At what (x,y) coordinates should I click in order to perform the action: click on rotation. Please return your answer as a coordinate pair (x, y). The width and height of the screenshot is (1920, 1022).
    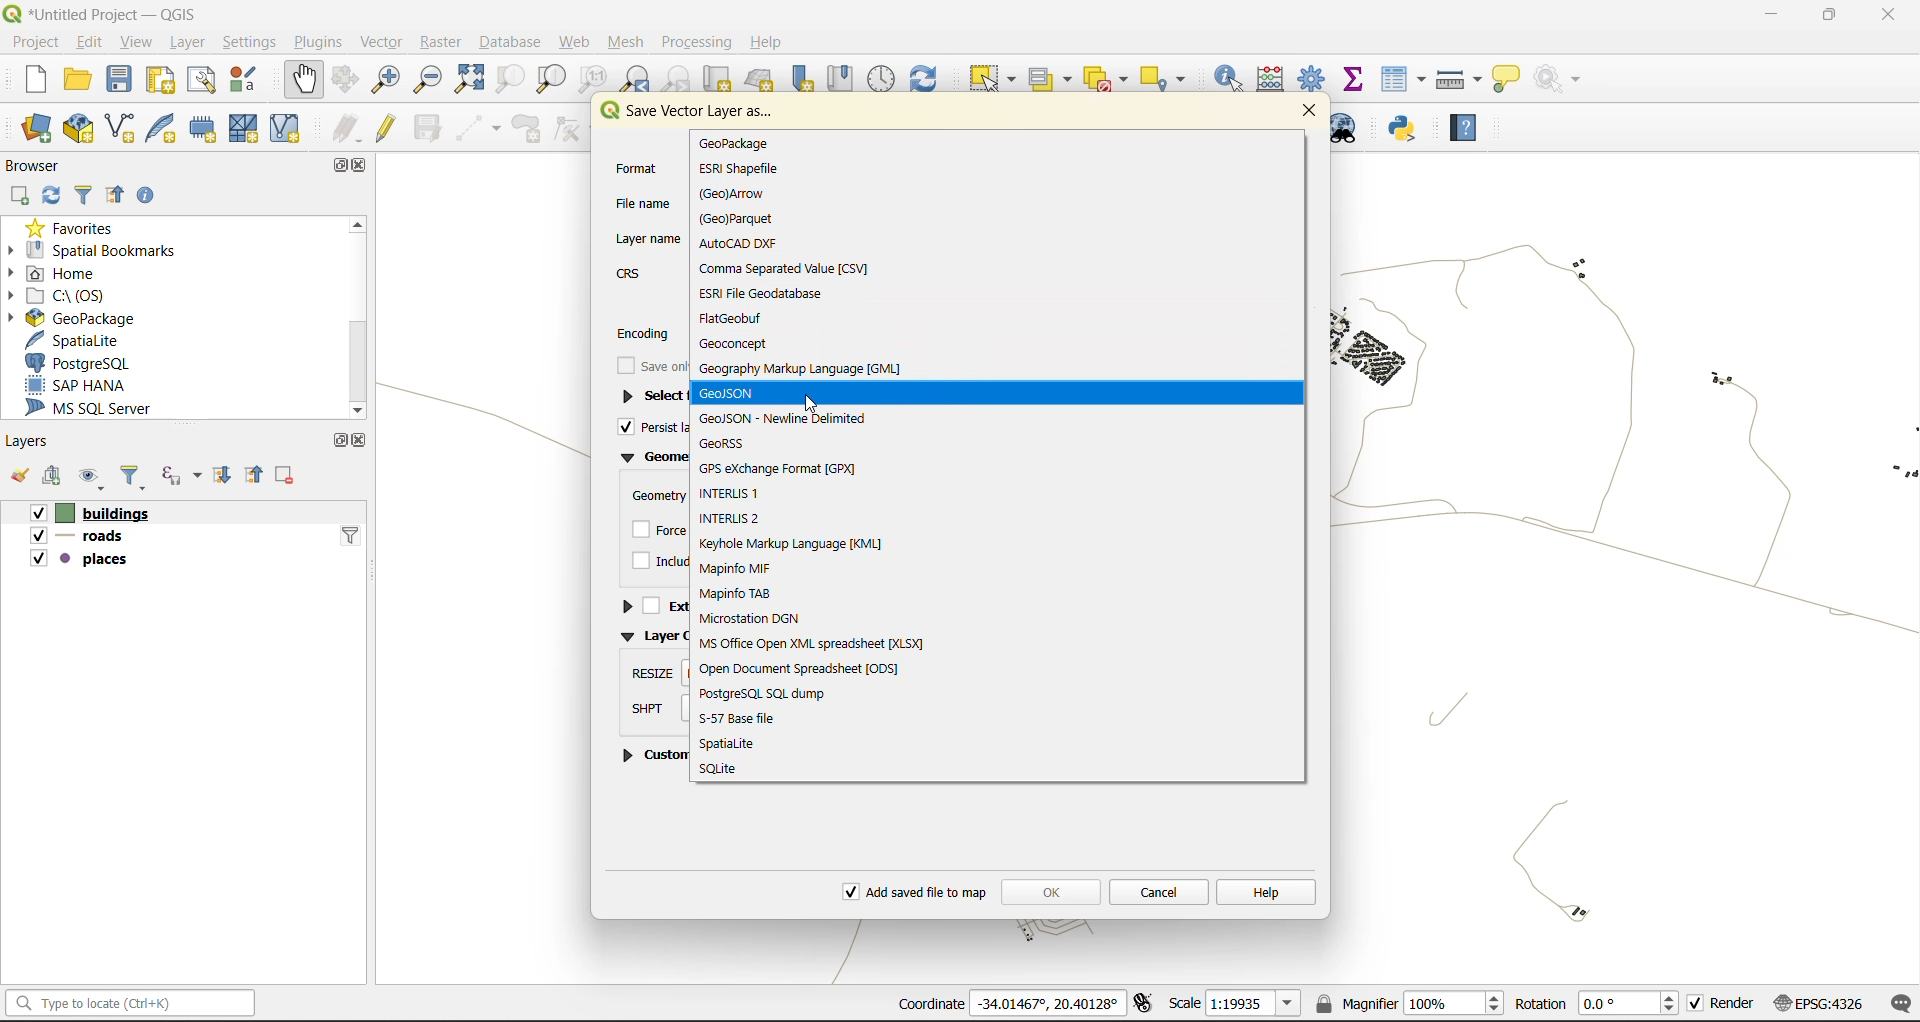
    Looking at the image, I should click on (1597, 1004).